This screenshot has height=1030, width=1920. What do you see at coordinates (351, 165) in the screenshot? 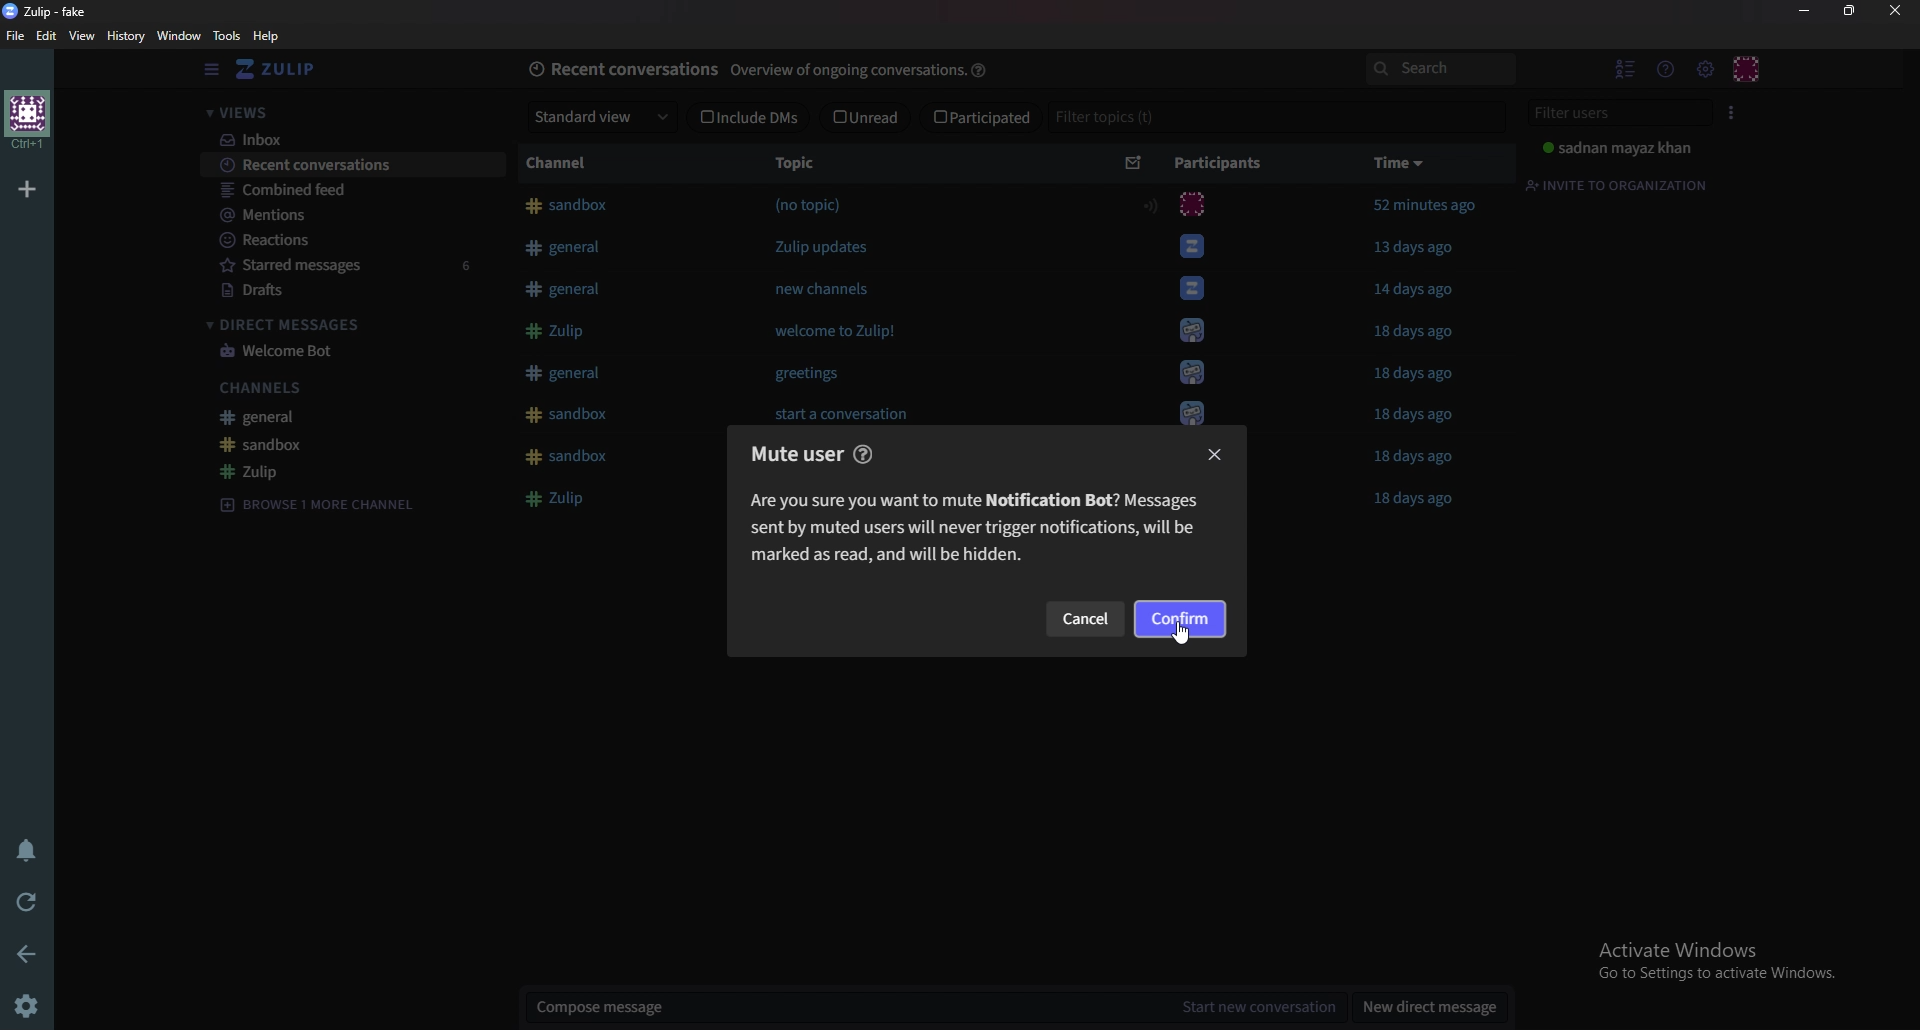
I see `Recent conversations` at bounding box center [351, 165].